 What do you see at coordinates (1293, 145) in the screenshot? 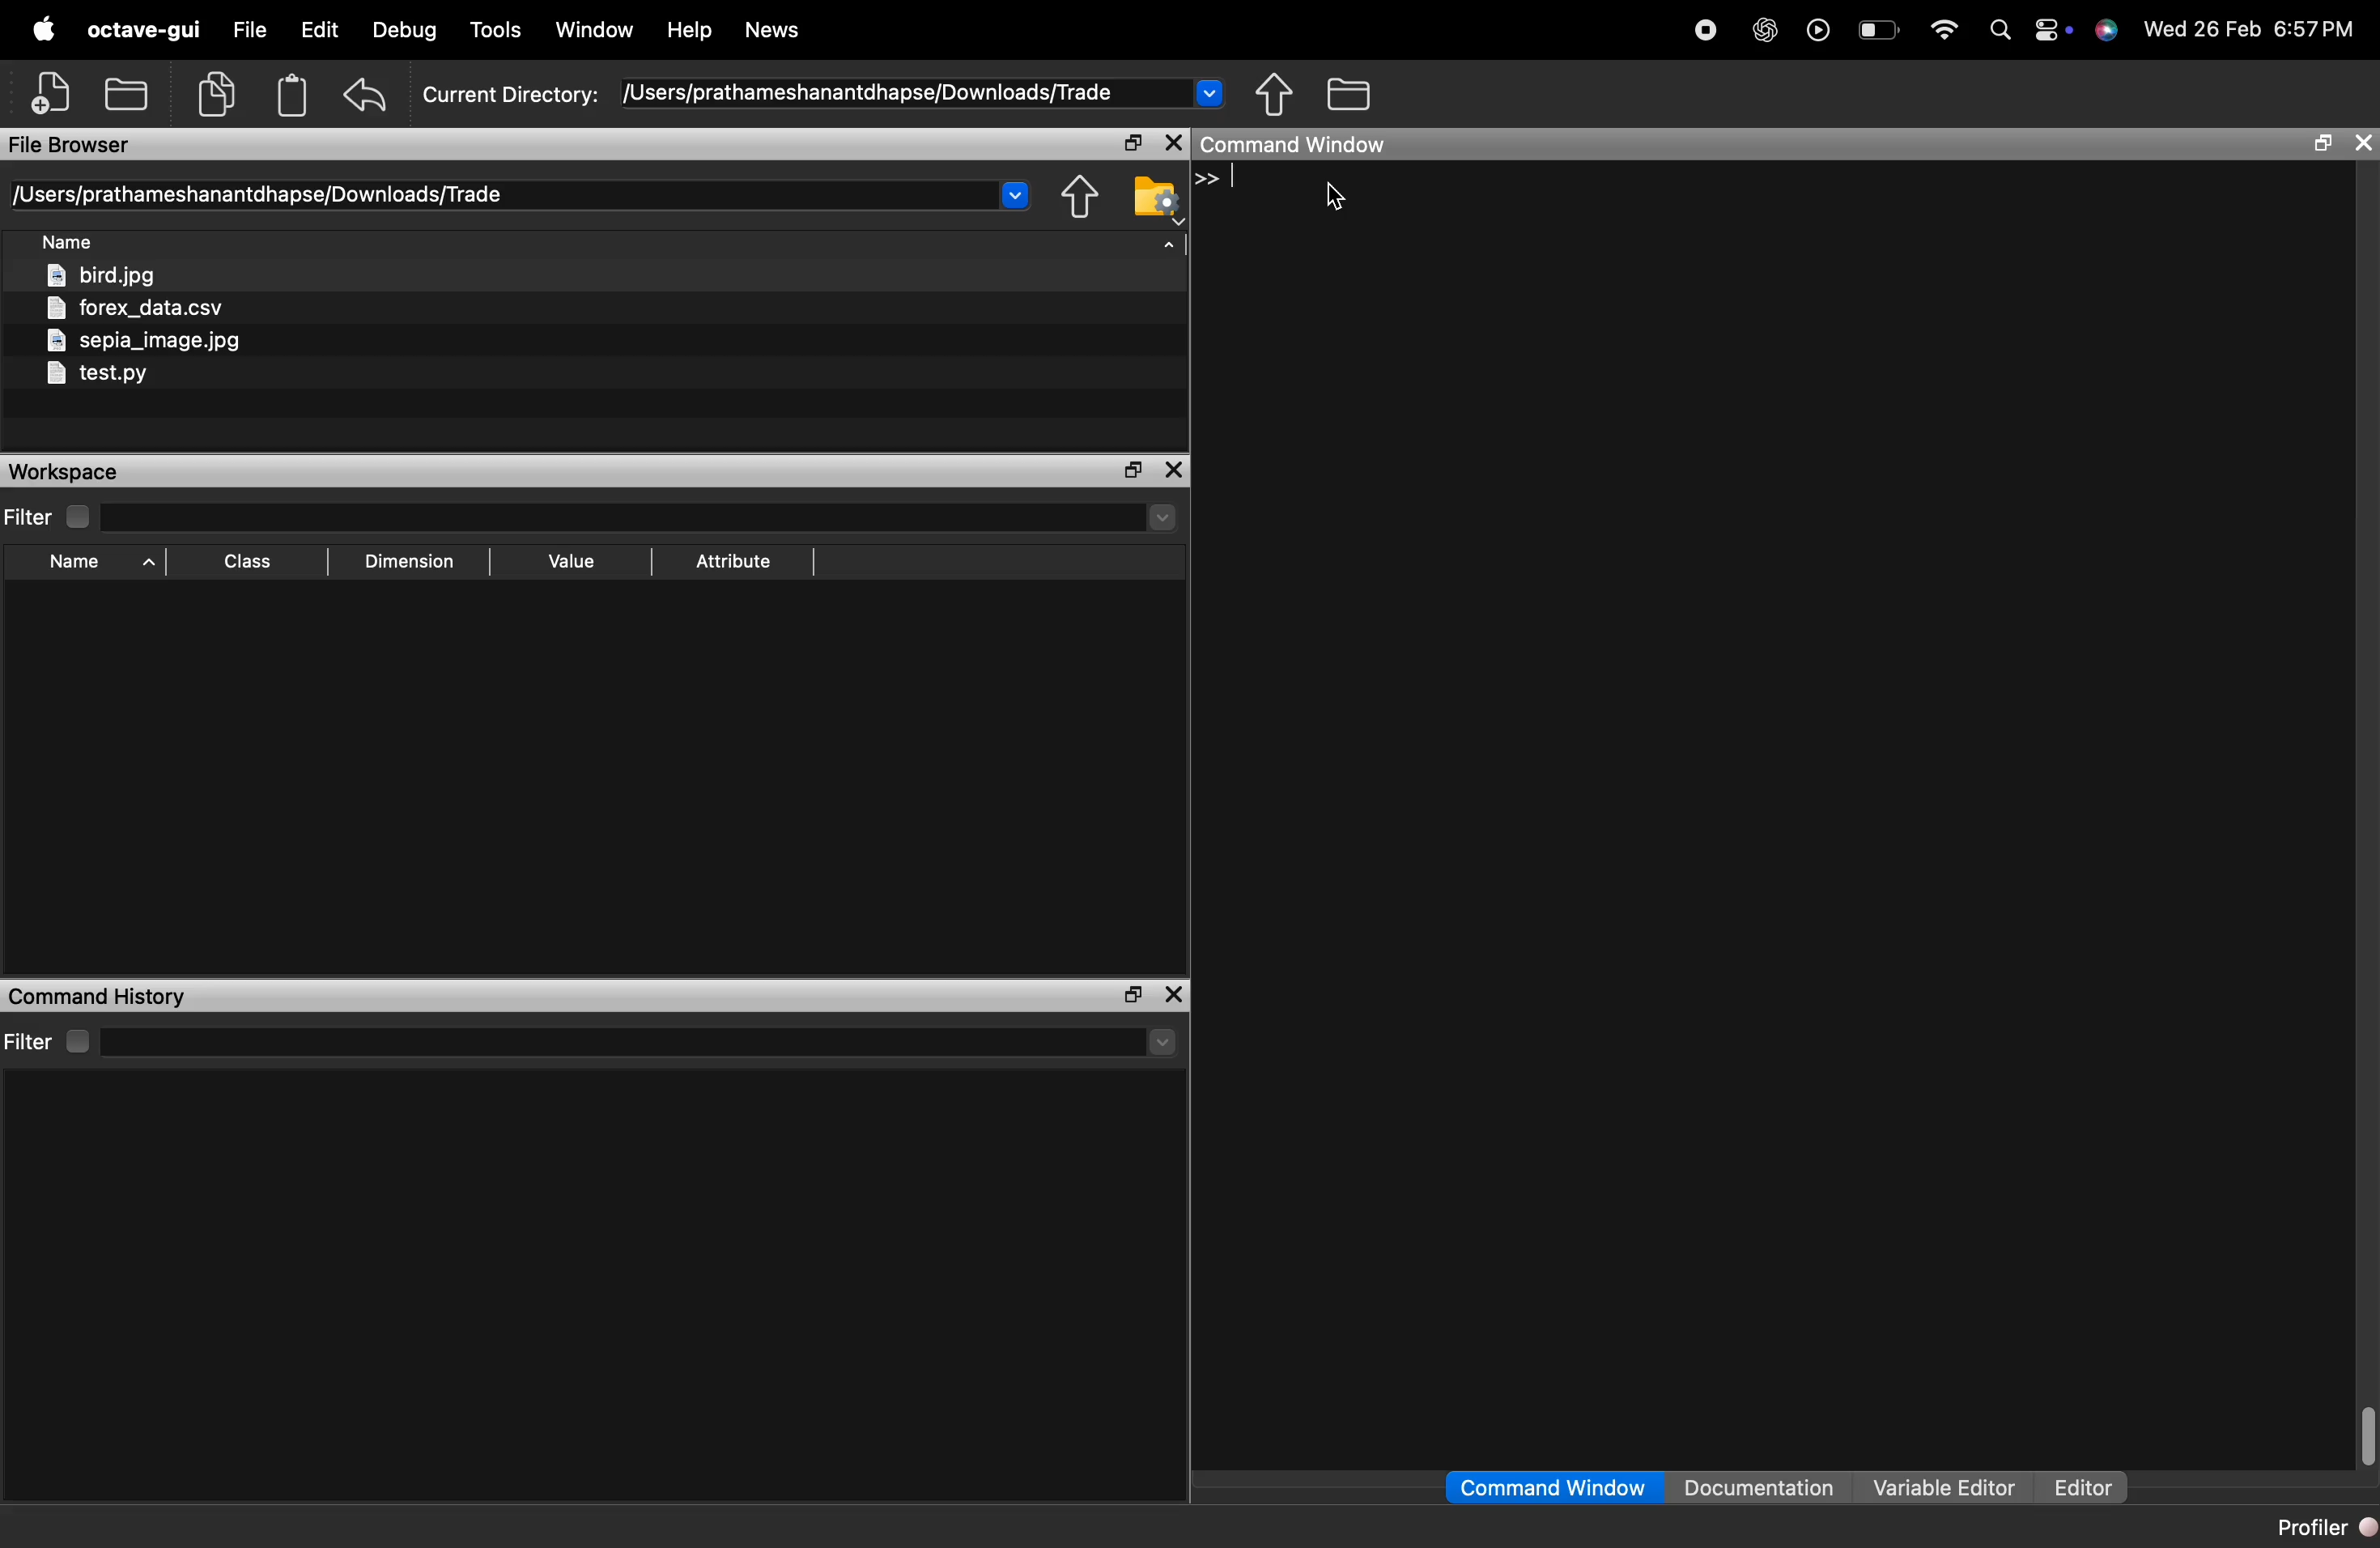
I see `command window` at bounding box center [1293, 145].